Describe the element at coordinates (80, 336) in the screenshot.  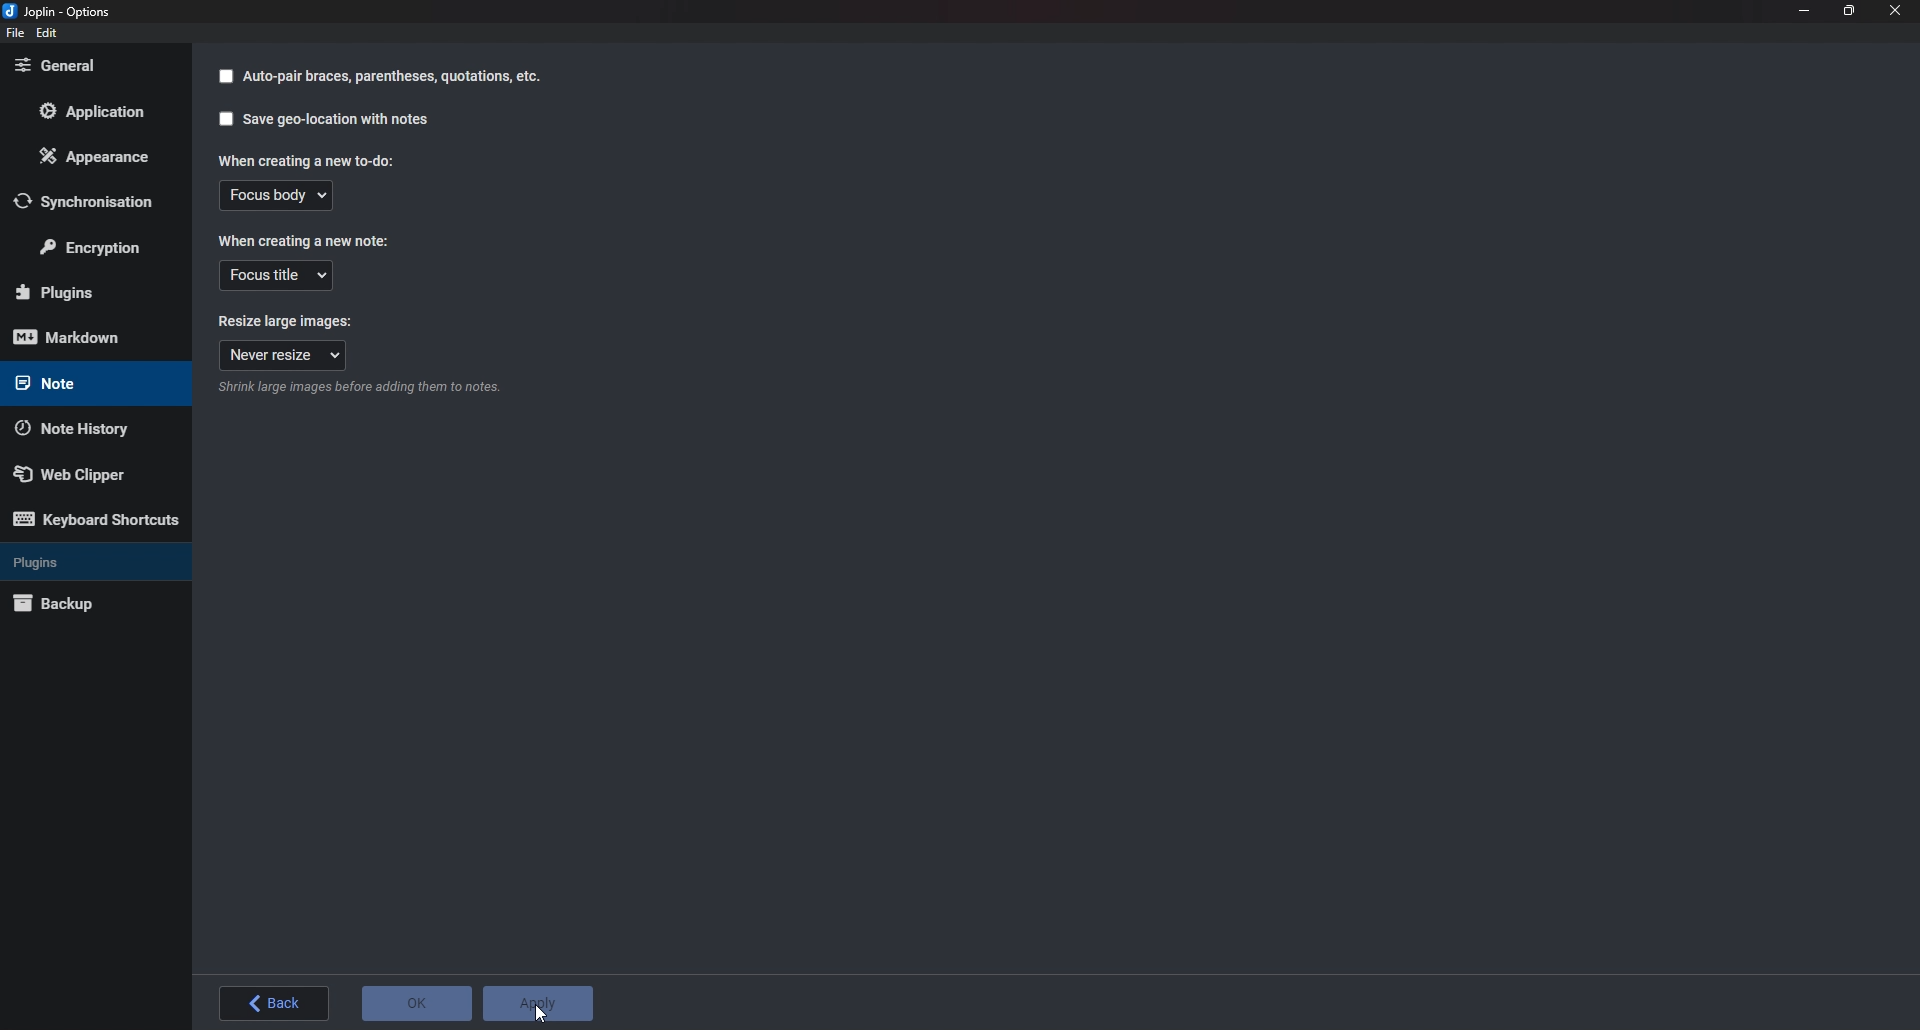
I see `Mark down` at that location.